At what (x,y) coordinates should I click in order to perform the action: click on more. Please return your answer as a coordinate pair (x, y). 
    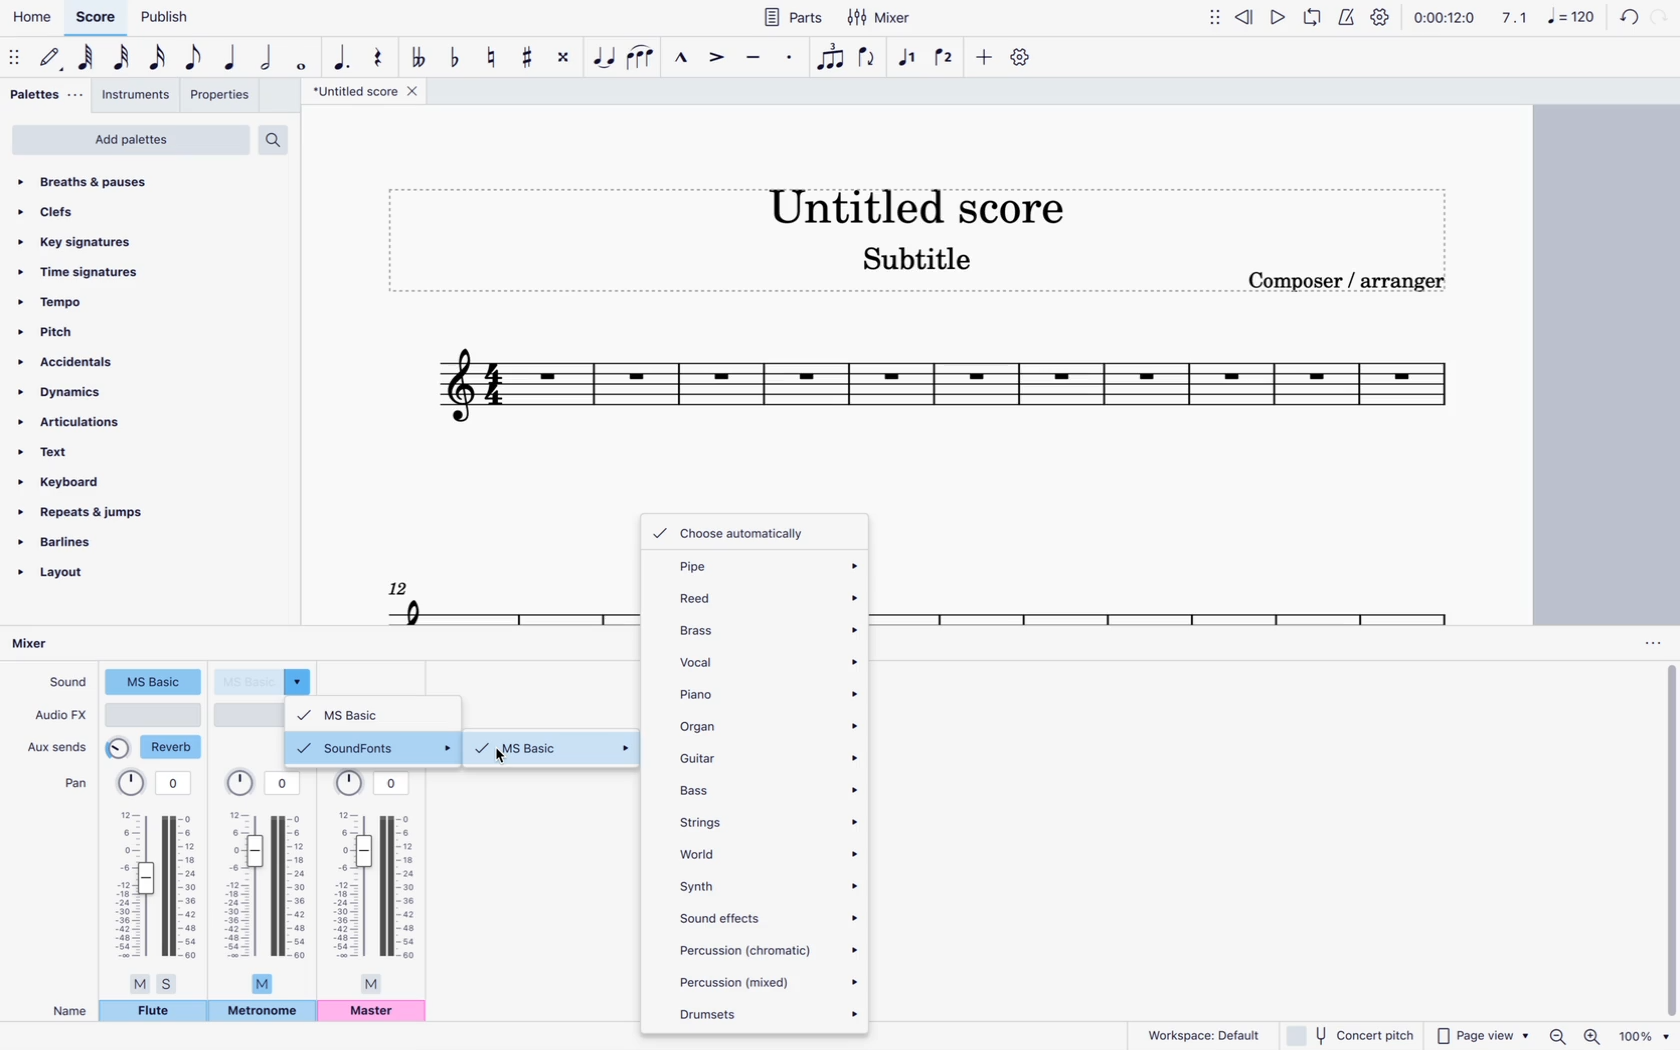
    Looking at the image, I should click on (984, 58).